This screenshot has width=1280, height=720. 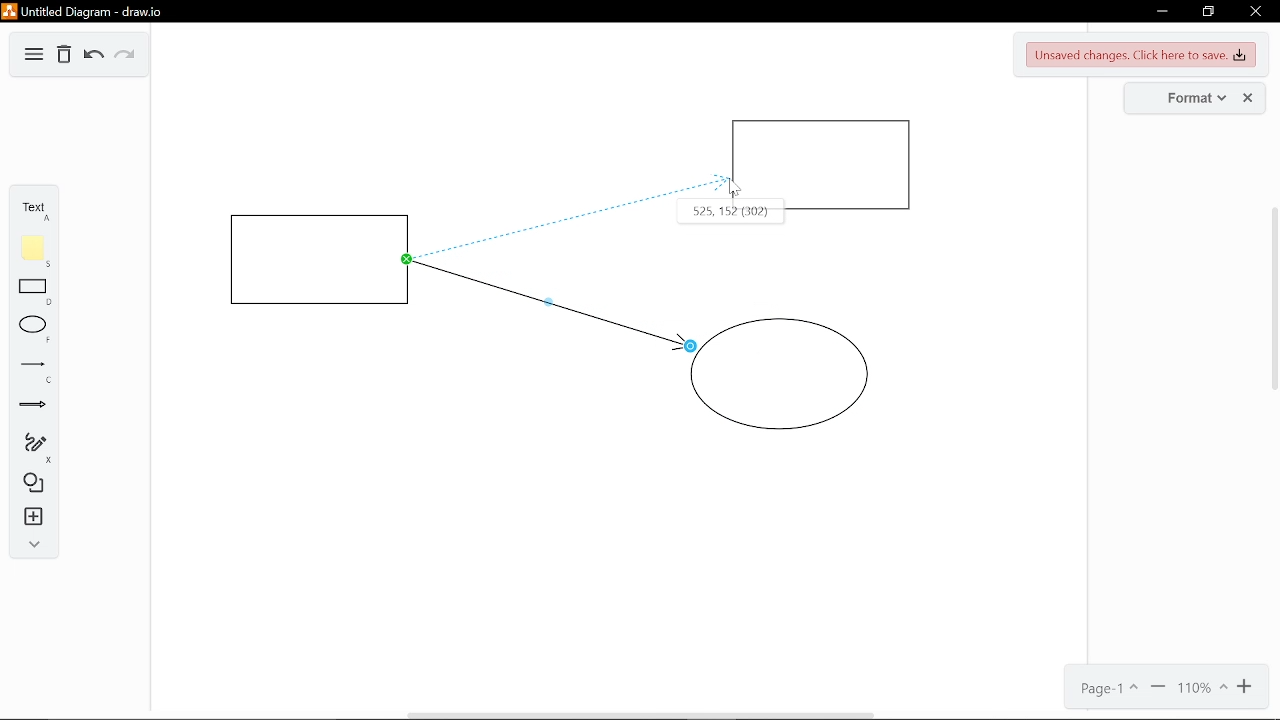 I want to click on Insert, so click(x=31, y=518).